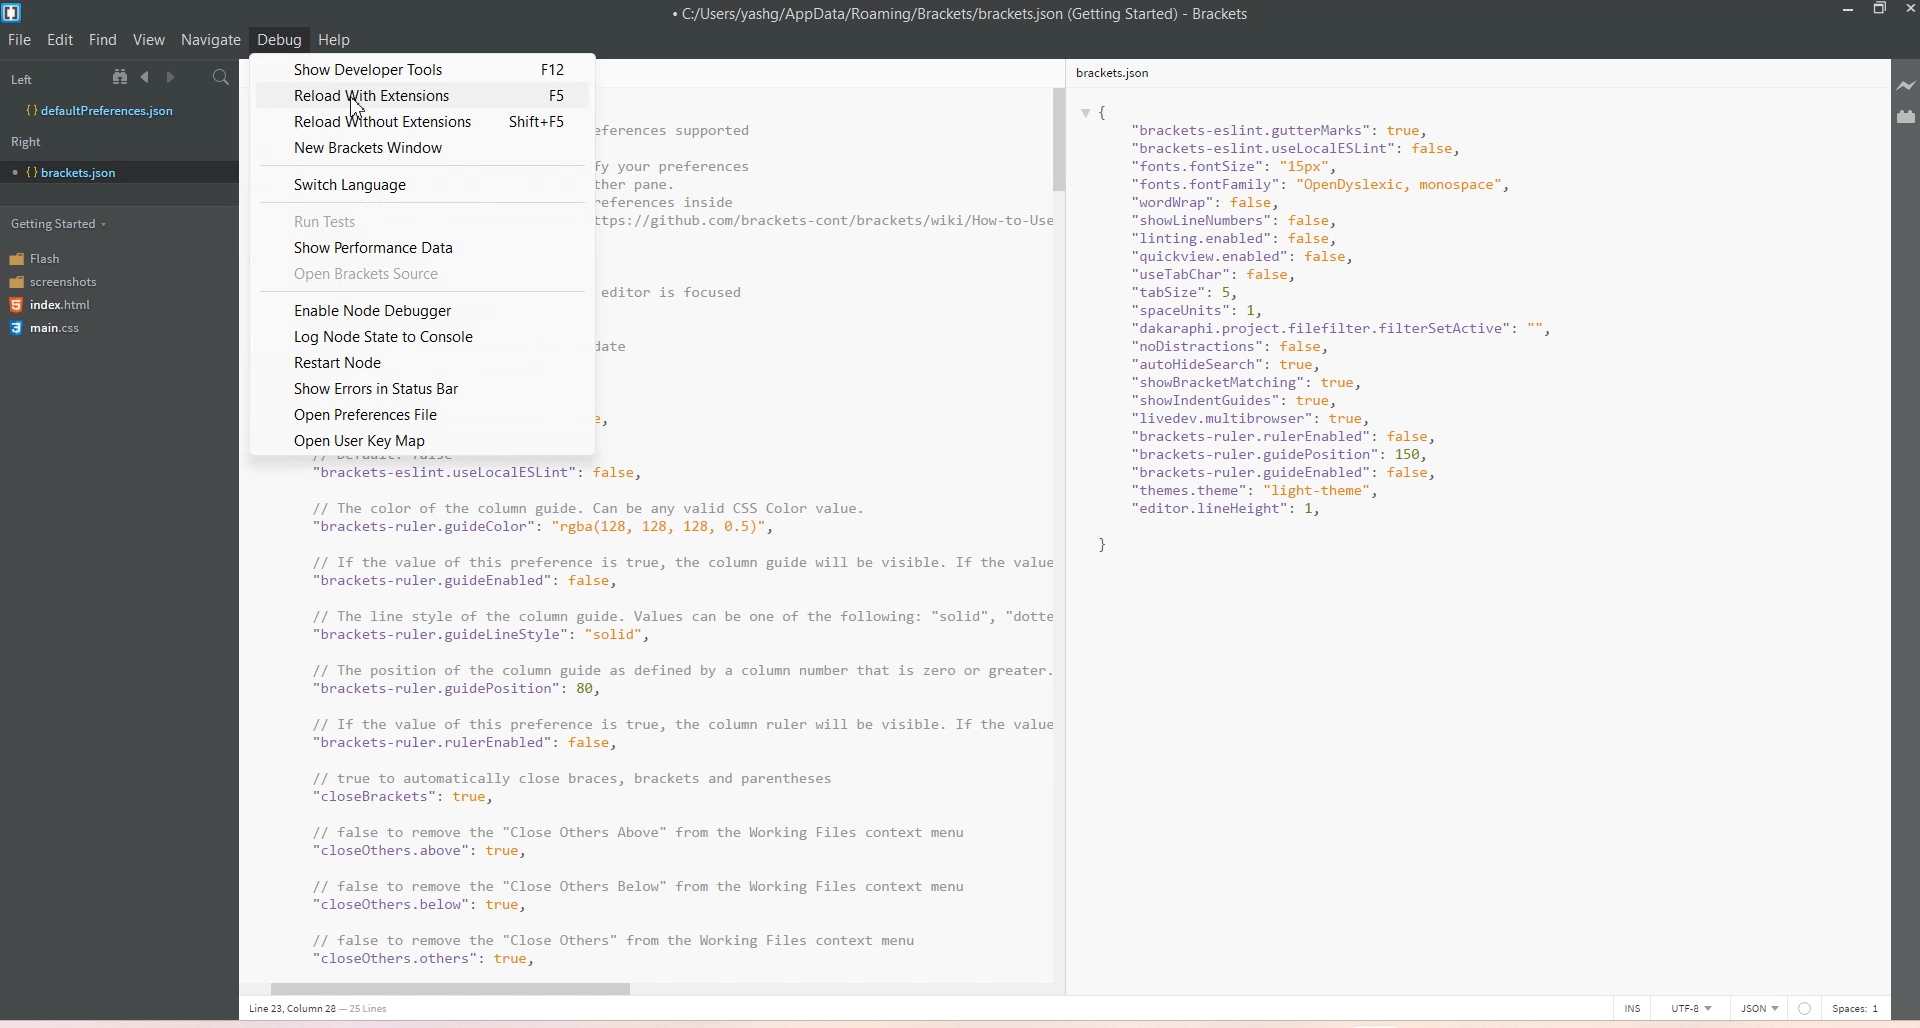 This screenshot has height=1028, width=1920. I want to click on Reload without extensions, so click(422, 121).